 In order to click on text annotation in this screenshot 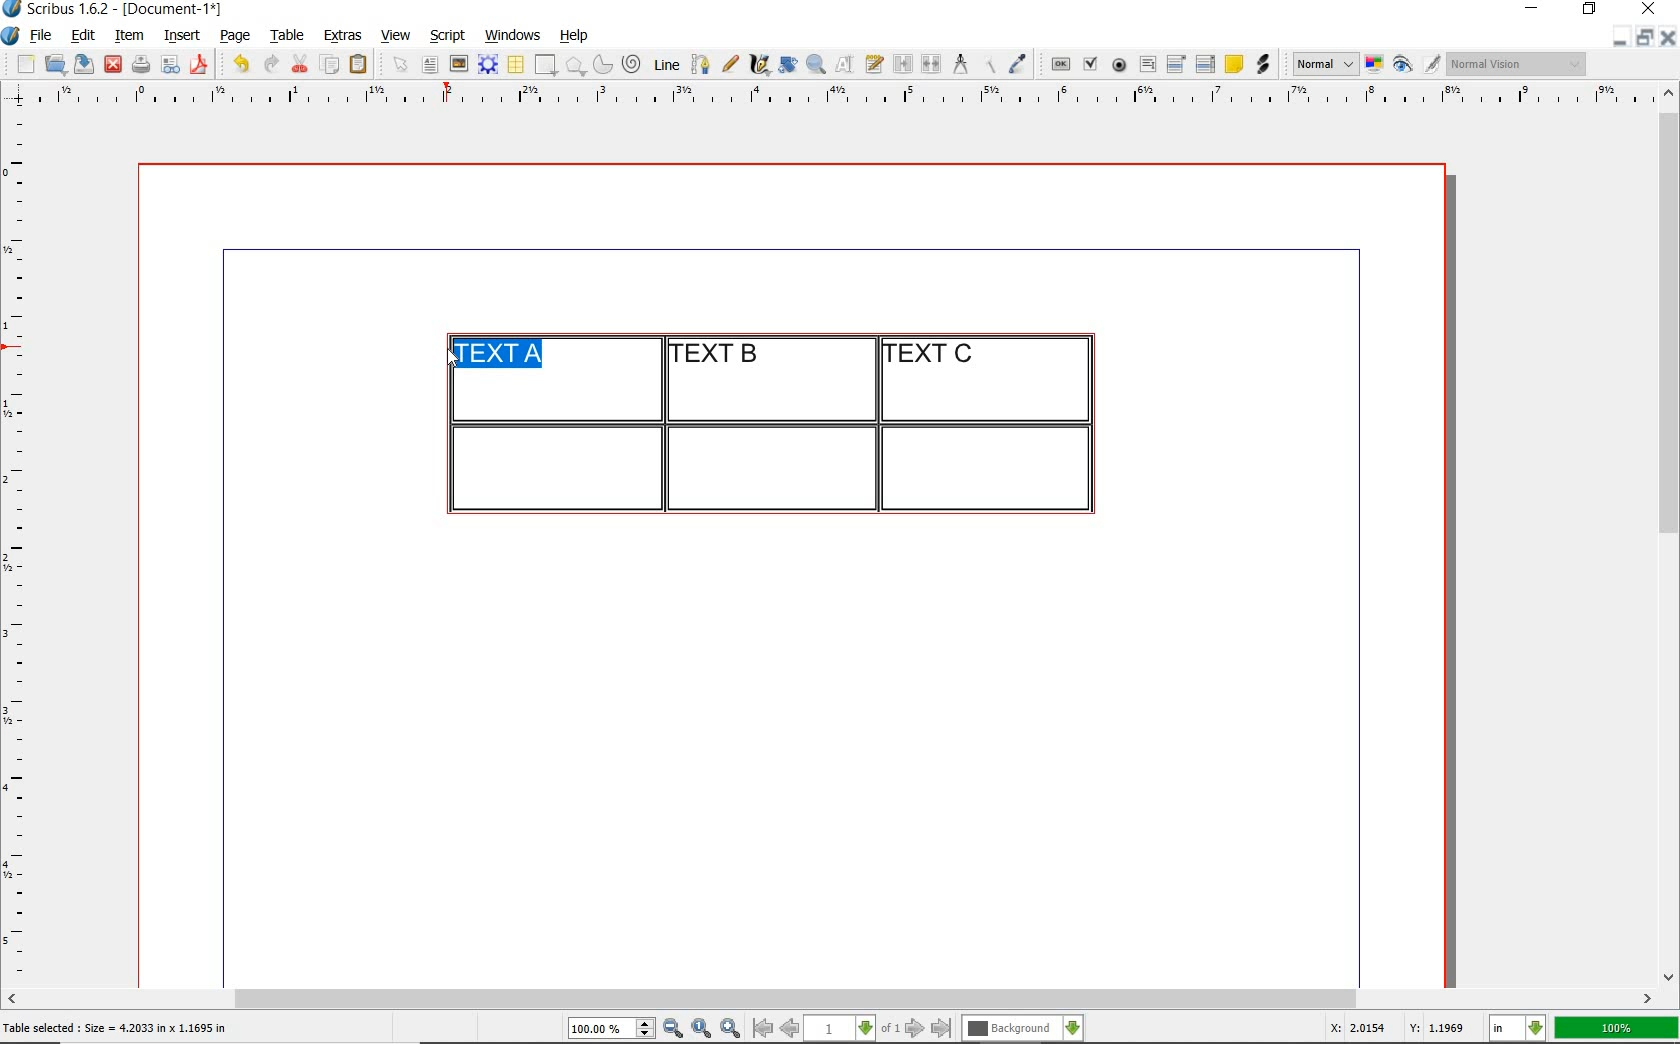, I will do `click(1233, 65)`.